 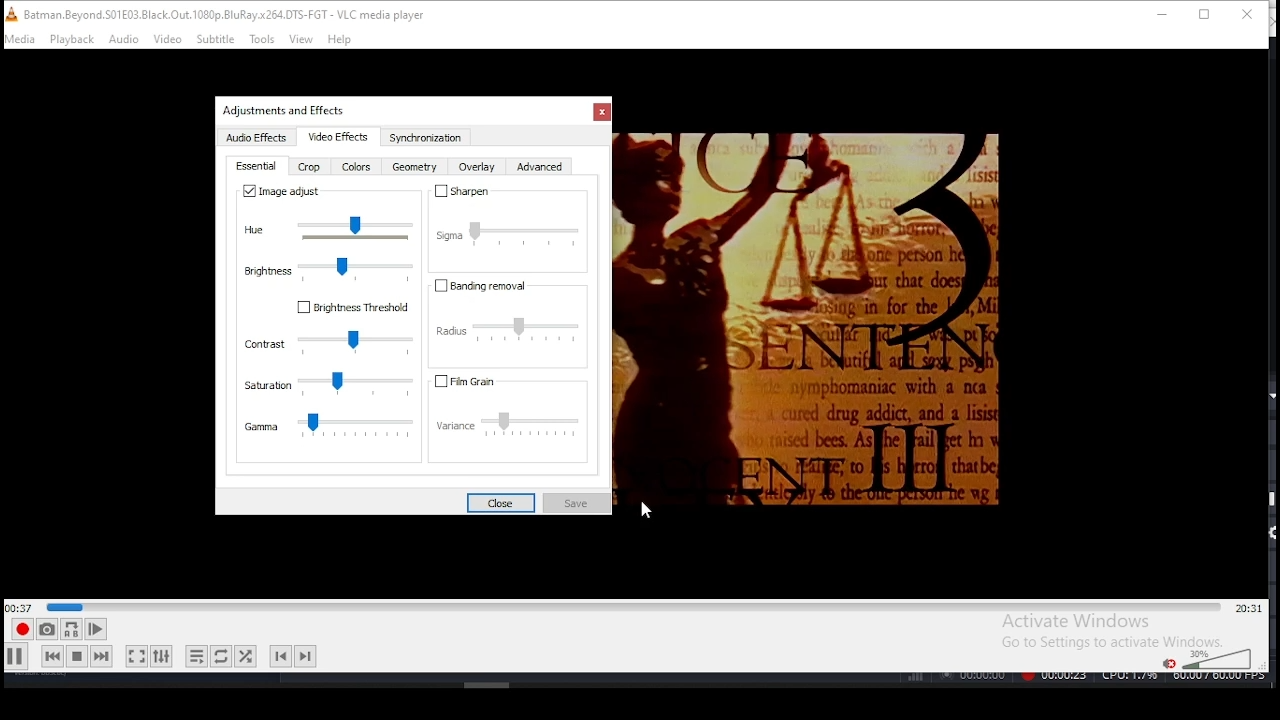 I want to click on Brightness threshold on/off, so click(x=353, y=311).